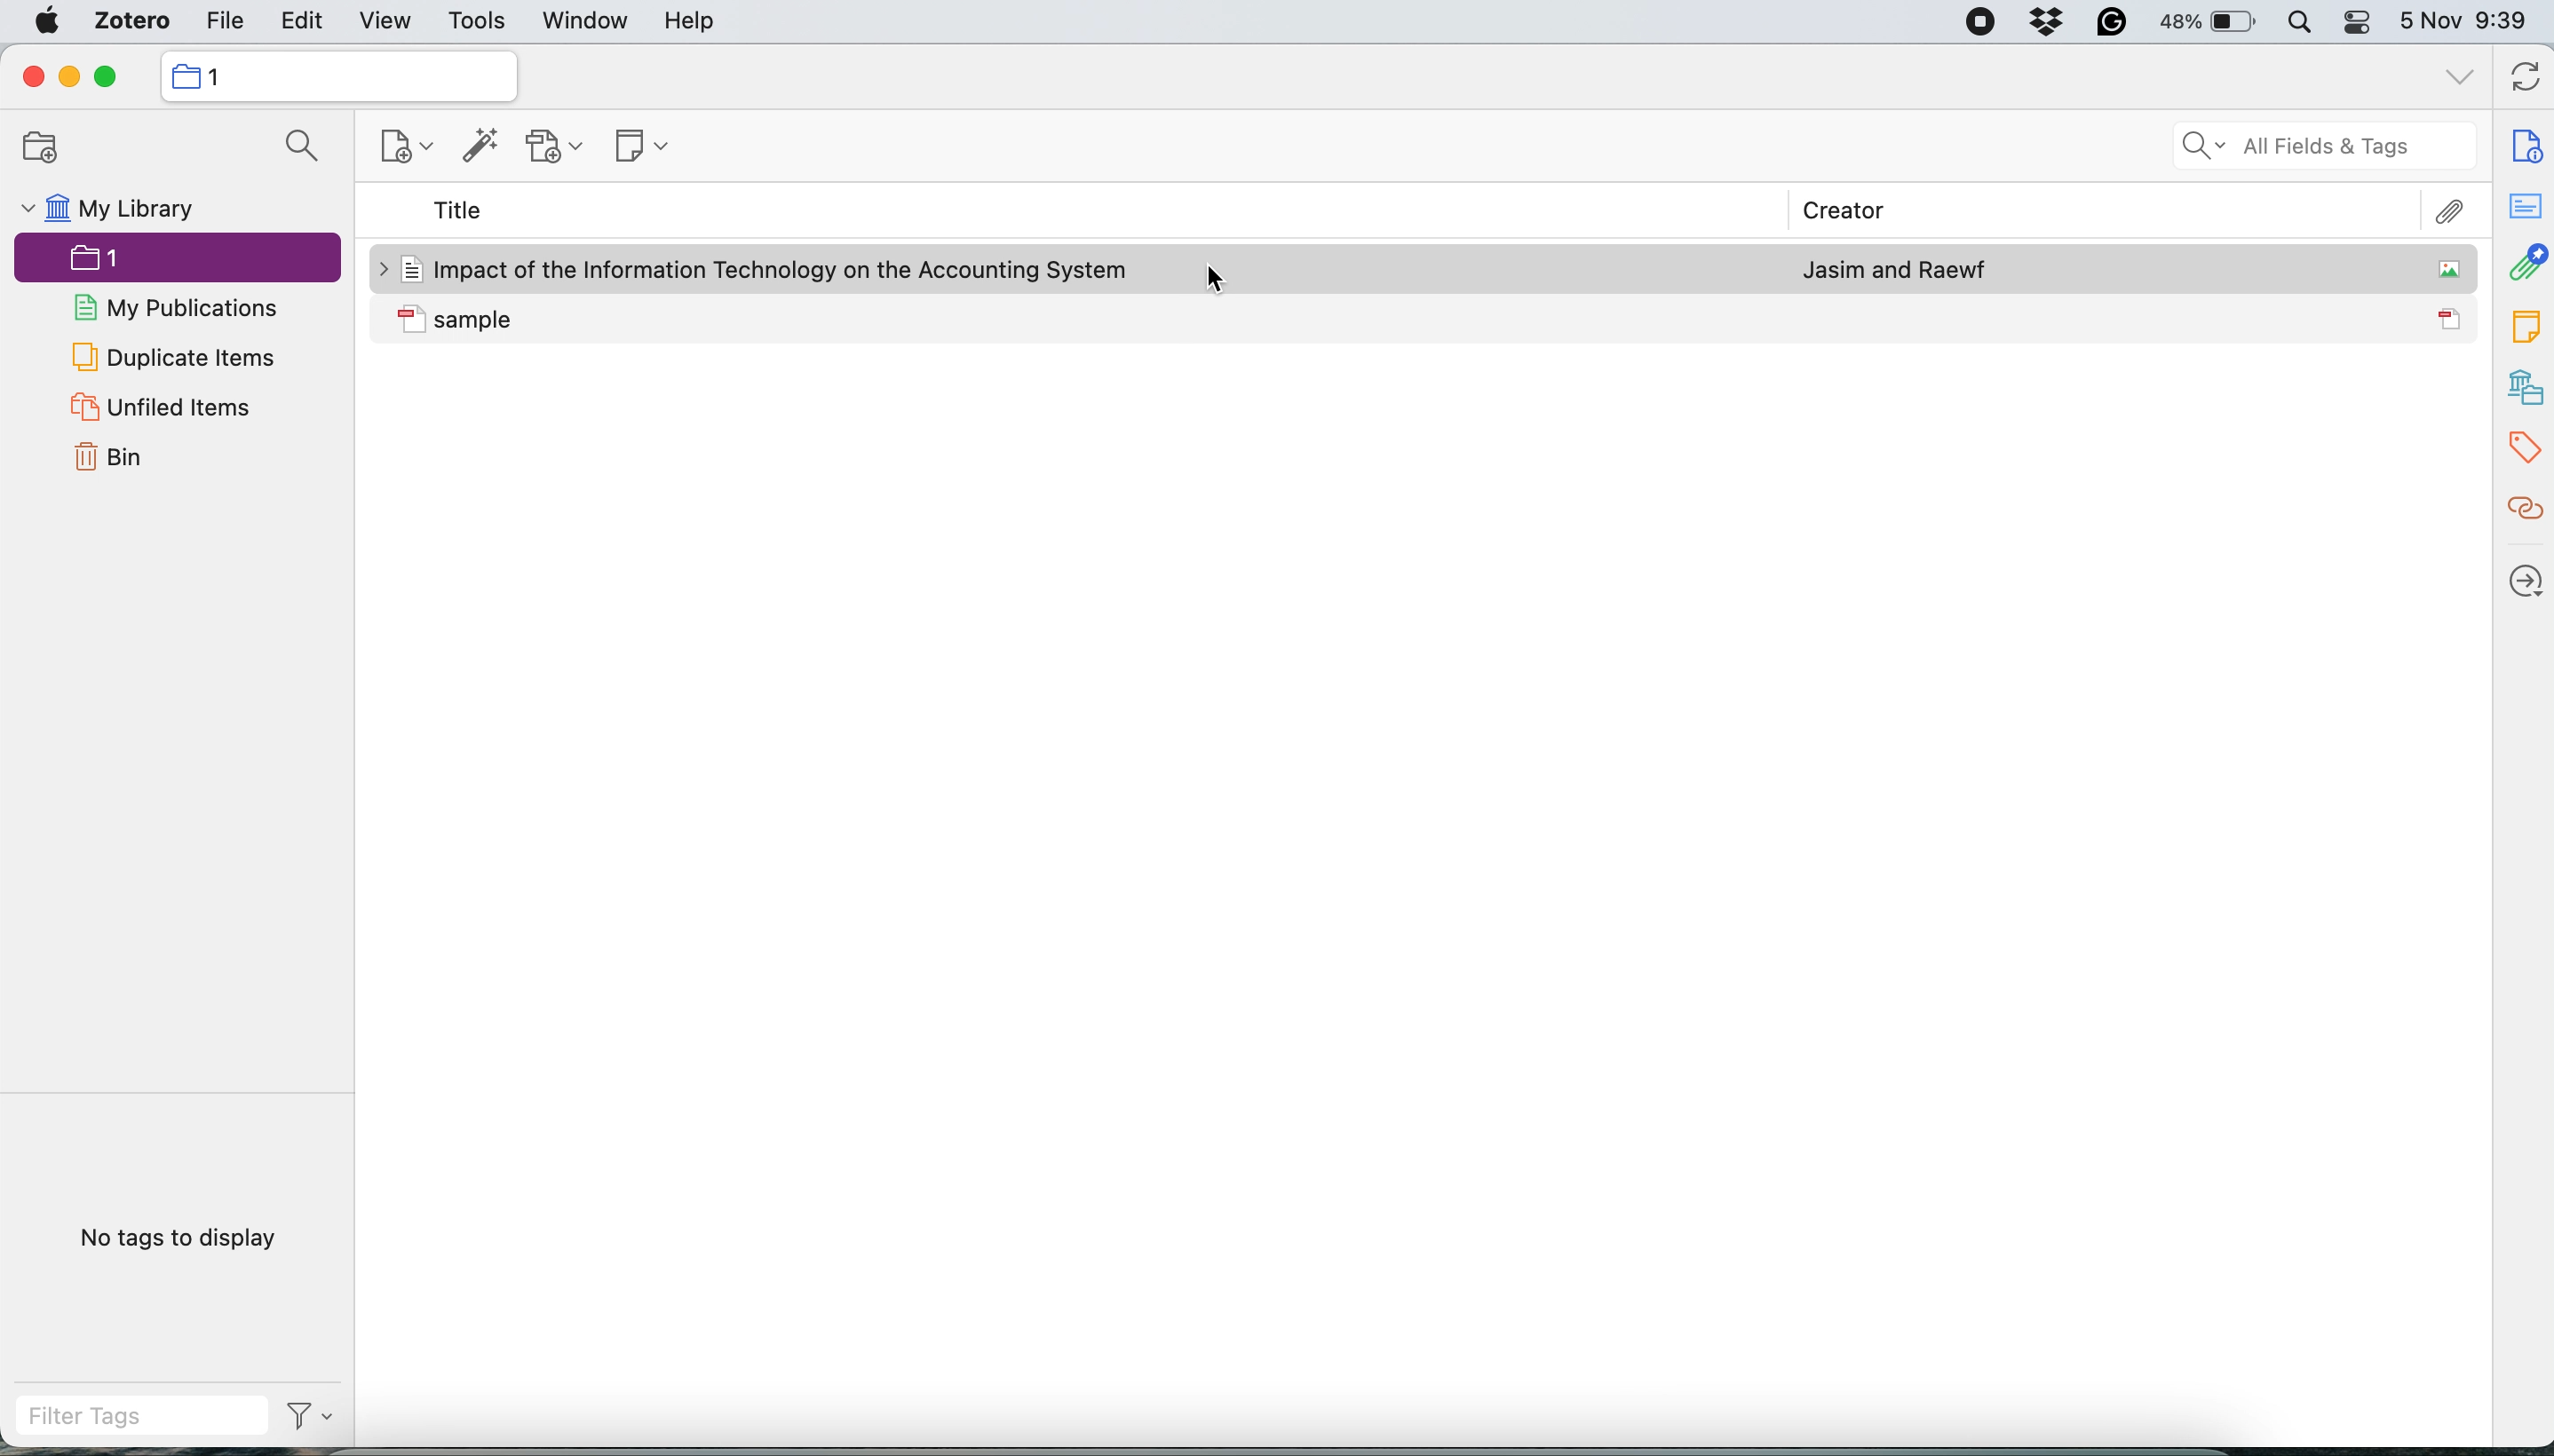  Describe the element at coordinates (1894, 271) in the screenshot. I see `Jasim and Raewf` at that location.